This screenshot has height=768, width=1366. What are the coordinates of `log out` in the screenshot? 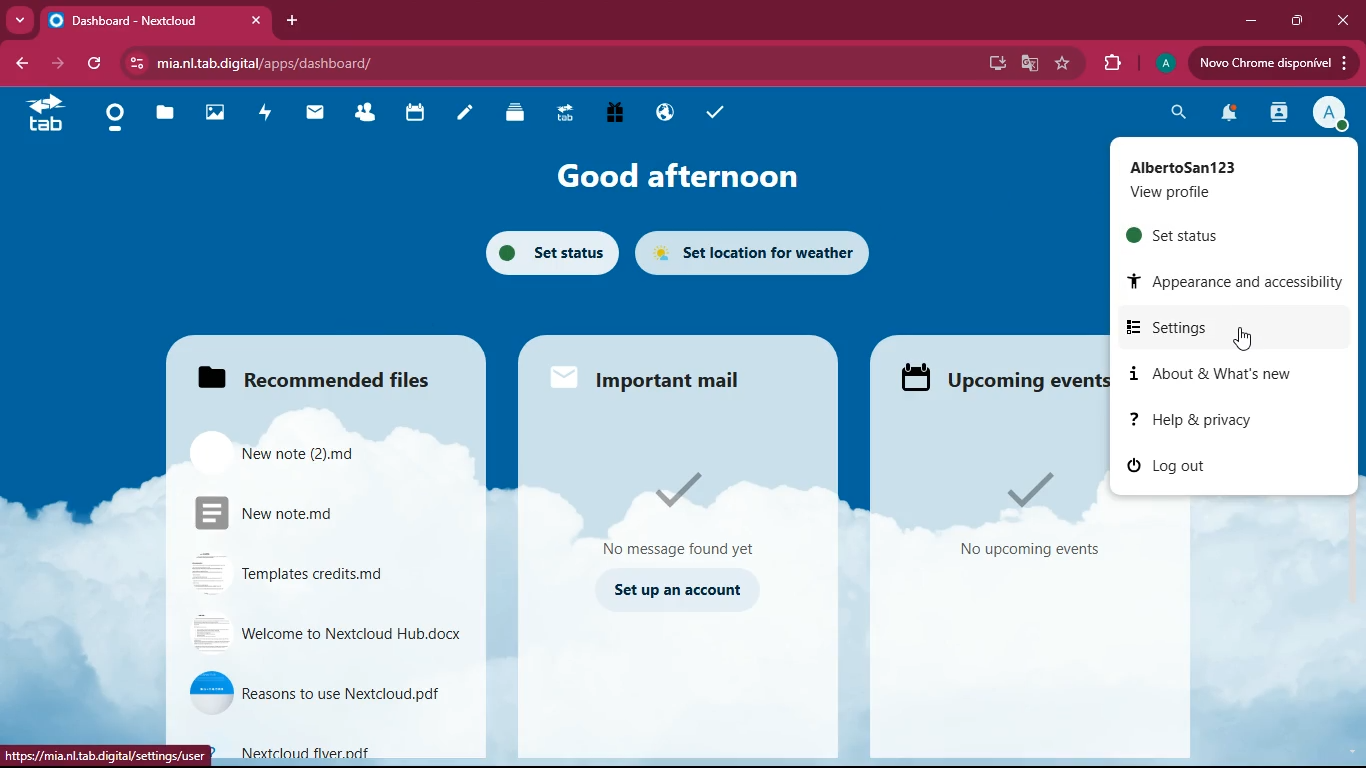 It's located at (1235, 466).